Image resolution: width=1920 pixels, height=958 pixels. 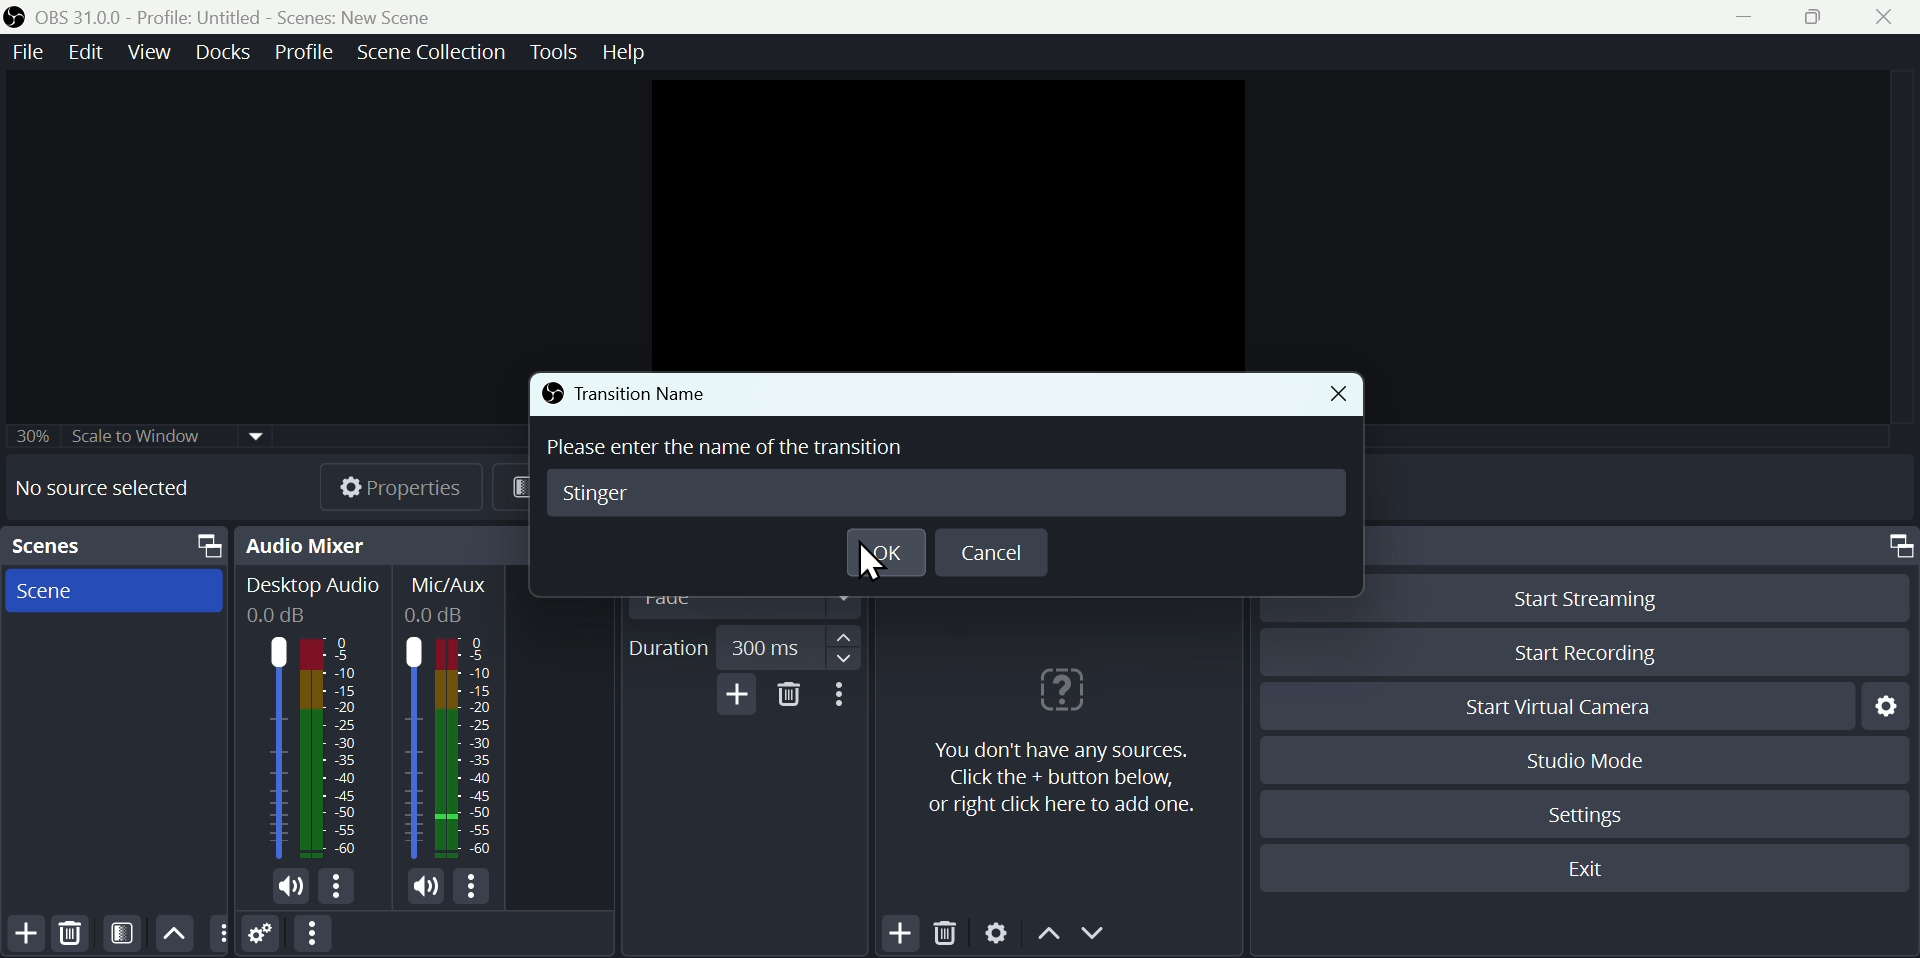 I want to click on scenes, so click(x=114, y=591).